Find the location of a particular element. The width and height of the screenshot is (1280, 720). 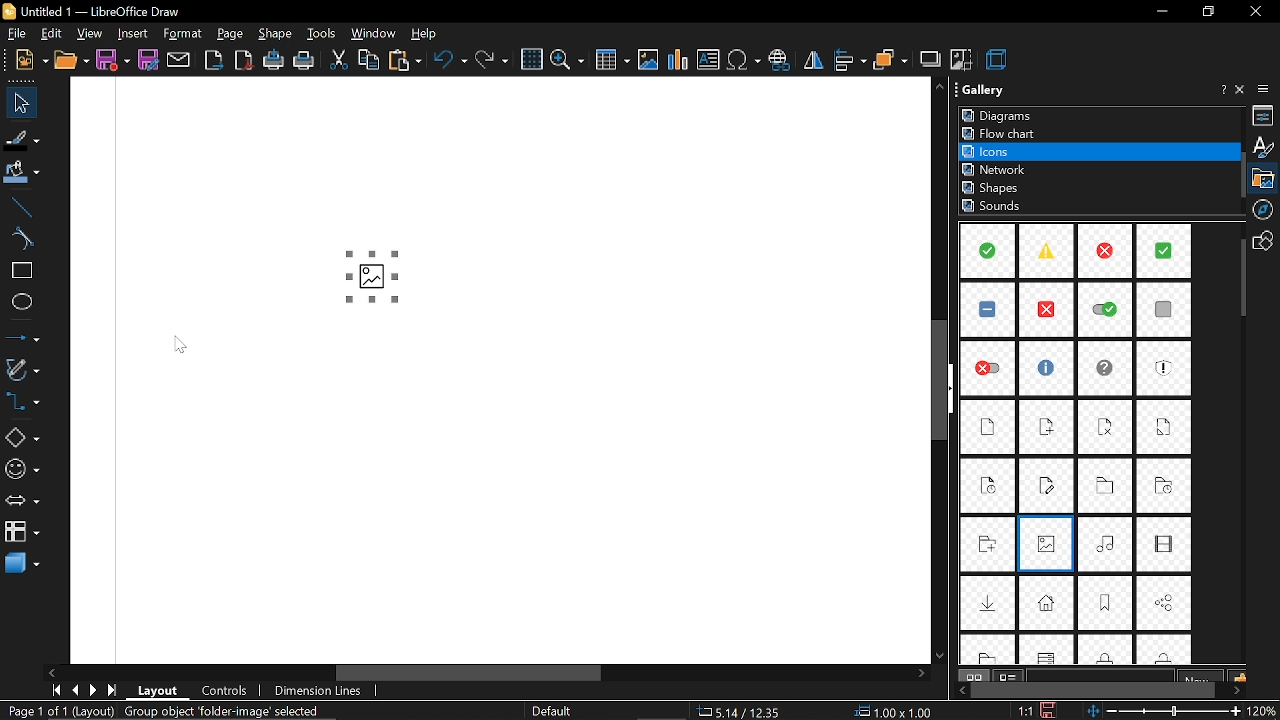

Scroll down is located at coordinates (938, 653).